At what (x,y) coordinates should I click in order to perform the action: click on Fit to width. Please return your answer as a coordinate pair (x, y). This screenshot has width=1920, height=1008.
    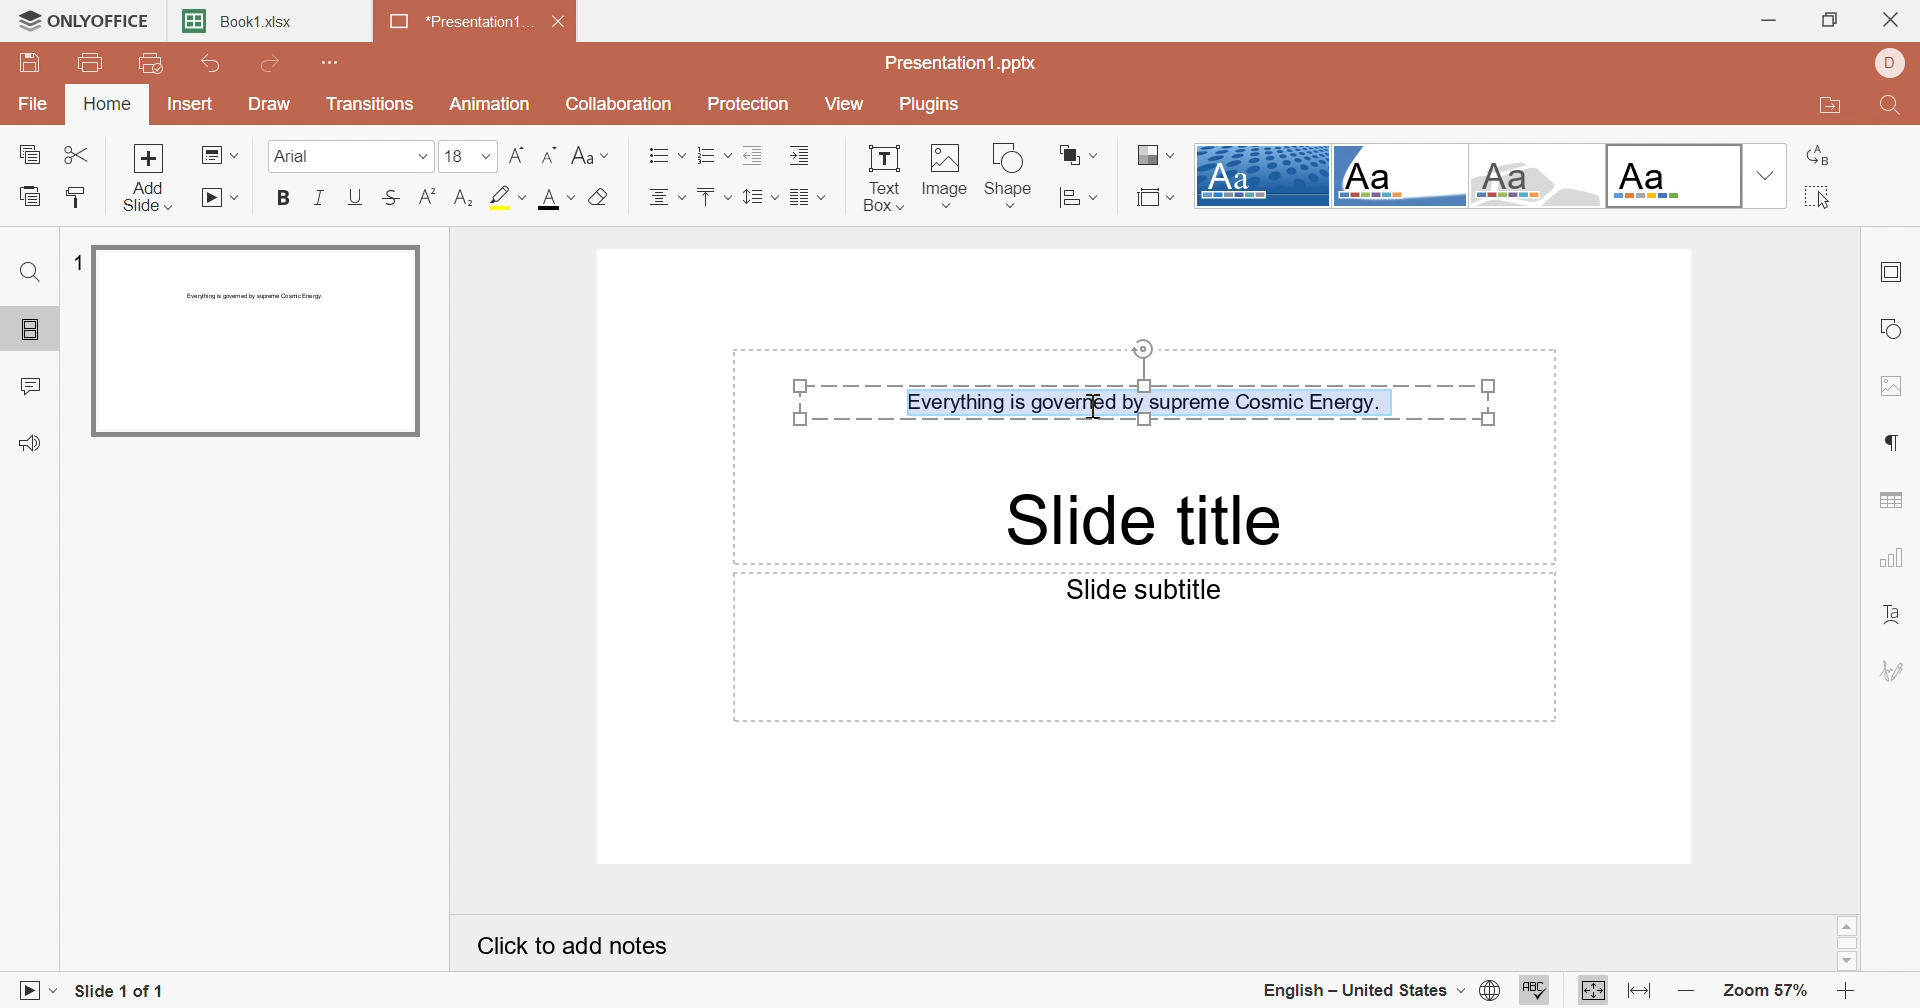
    Looking at the image, I should click on (1637, 991).